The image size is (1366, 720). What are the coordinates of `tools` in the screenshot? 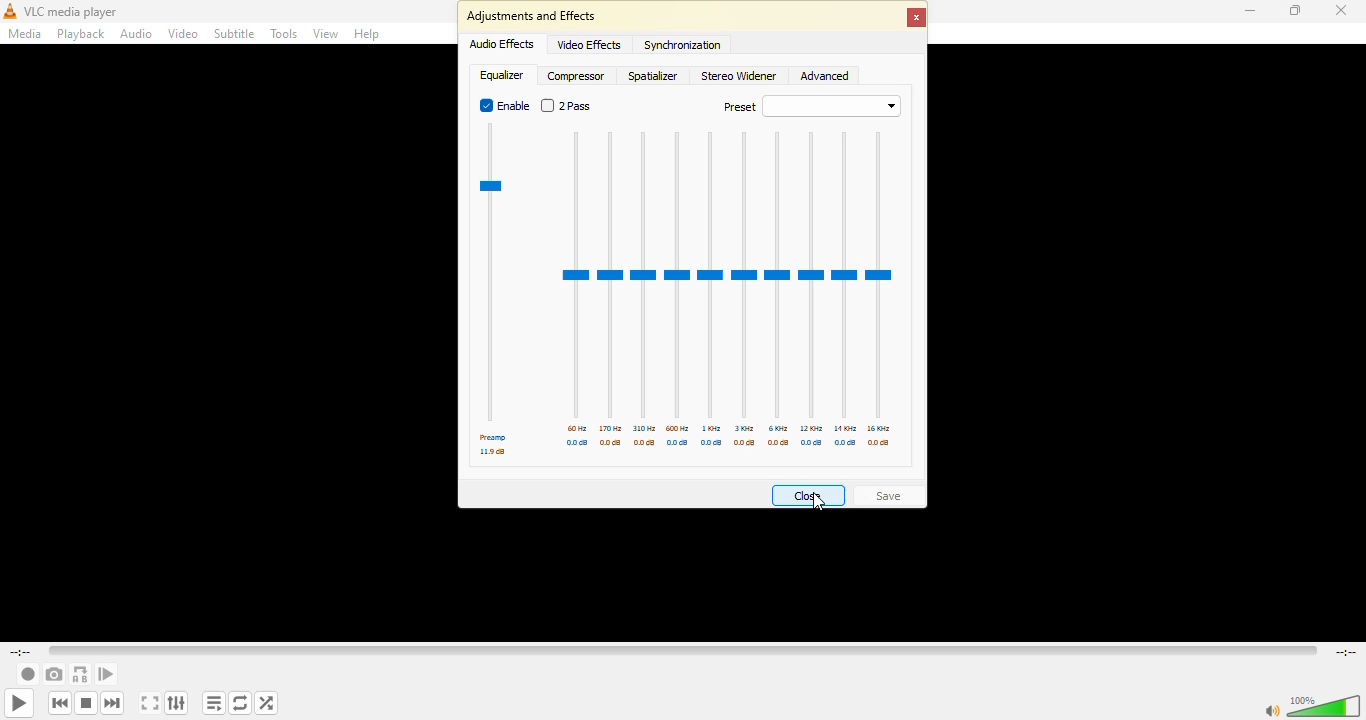 It's located at (284, 34).